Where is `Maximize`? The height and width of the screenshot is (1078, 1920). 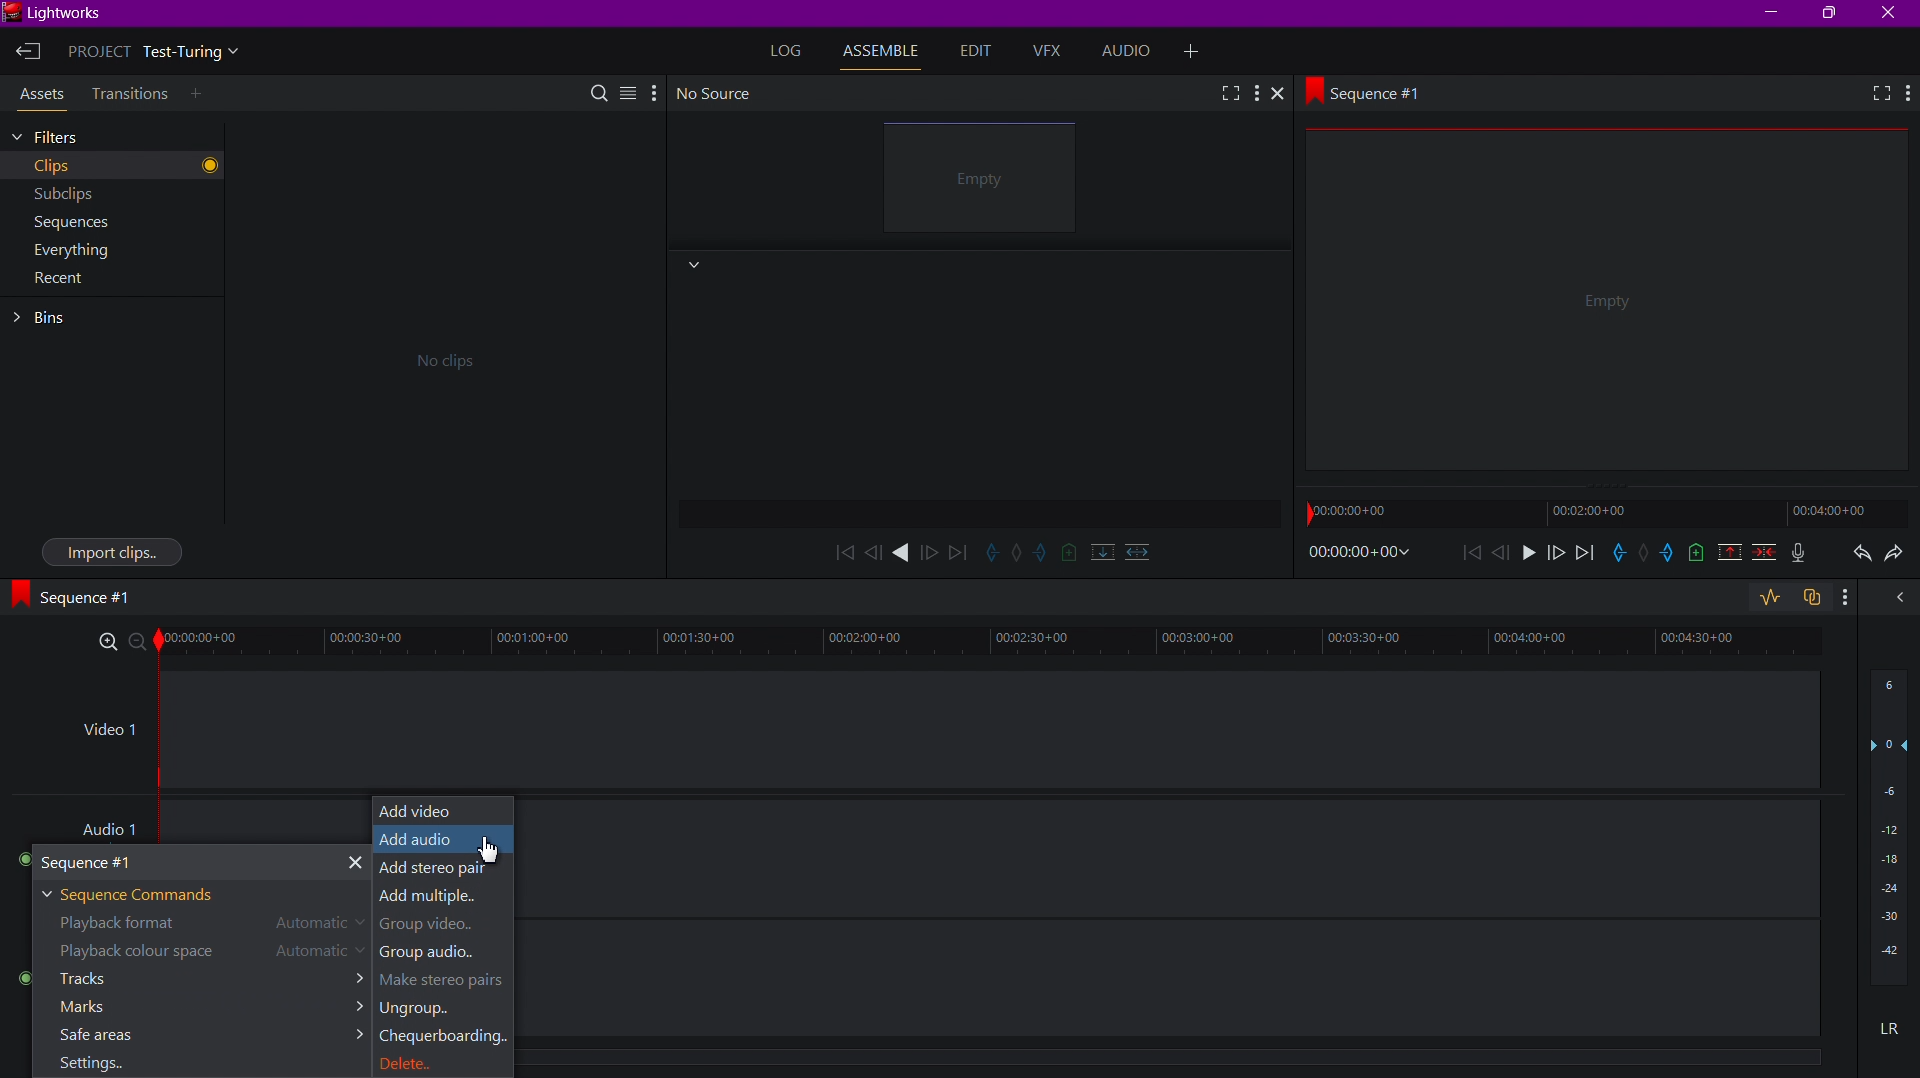 Maximize is located at coordinates (1833, 14).